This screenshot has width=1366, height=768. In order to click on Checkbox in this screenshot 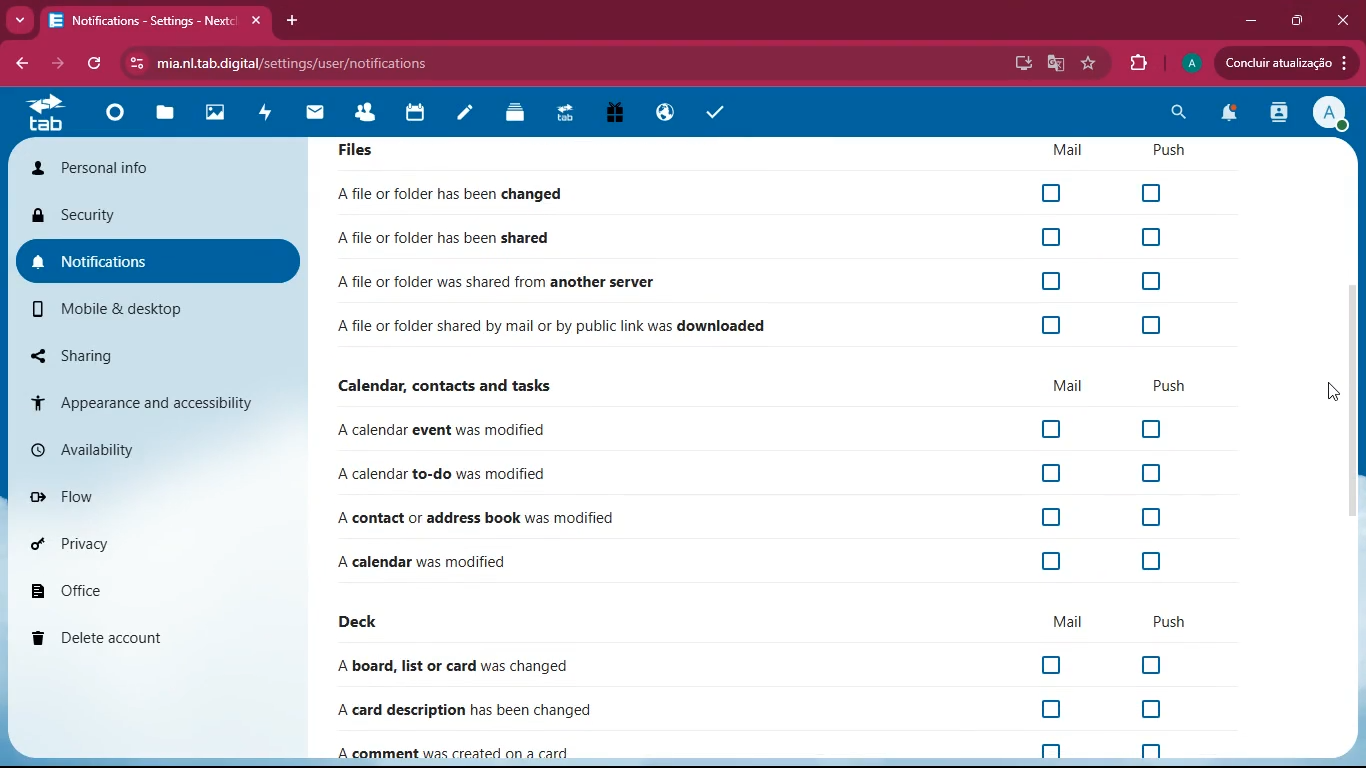, I will do `click(1157, 326)`.